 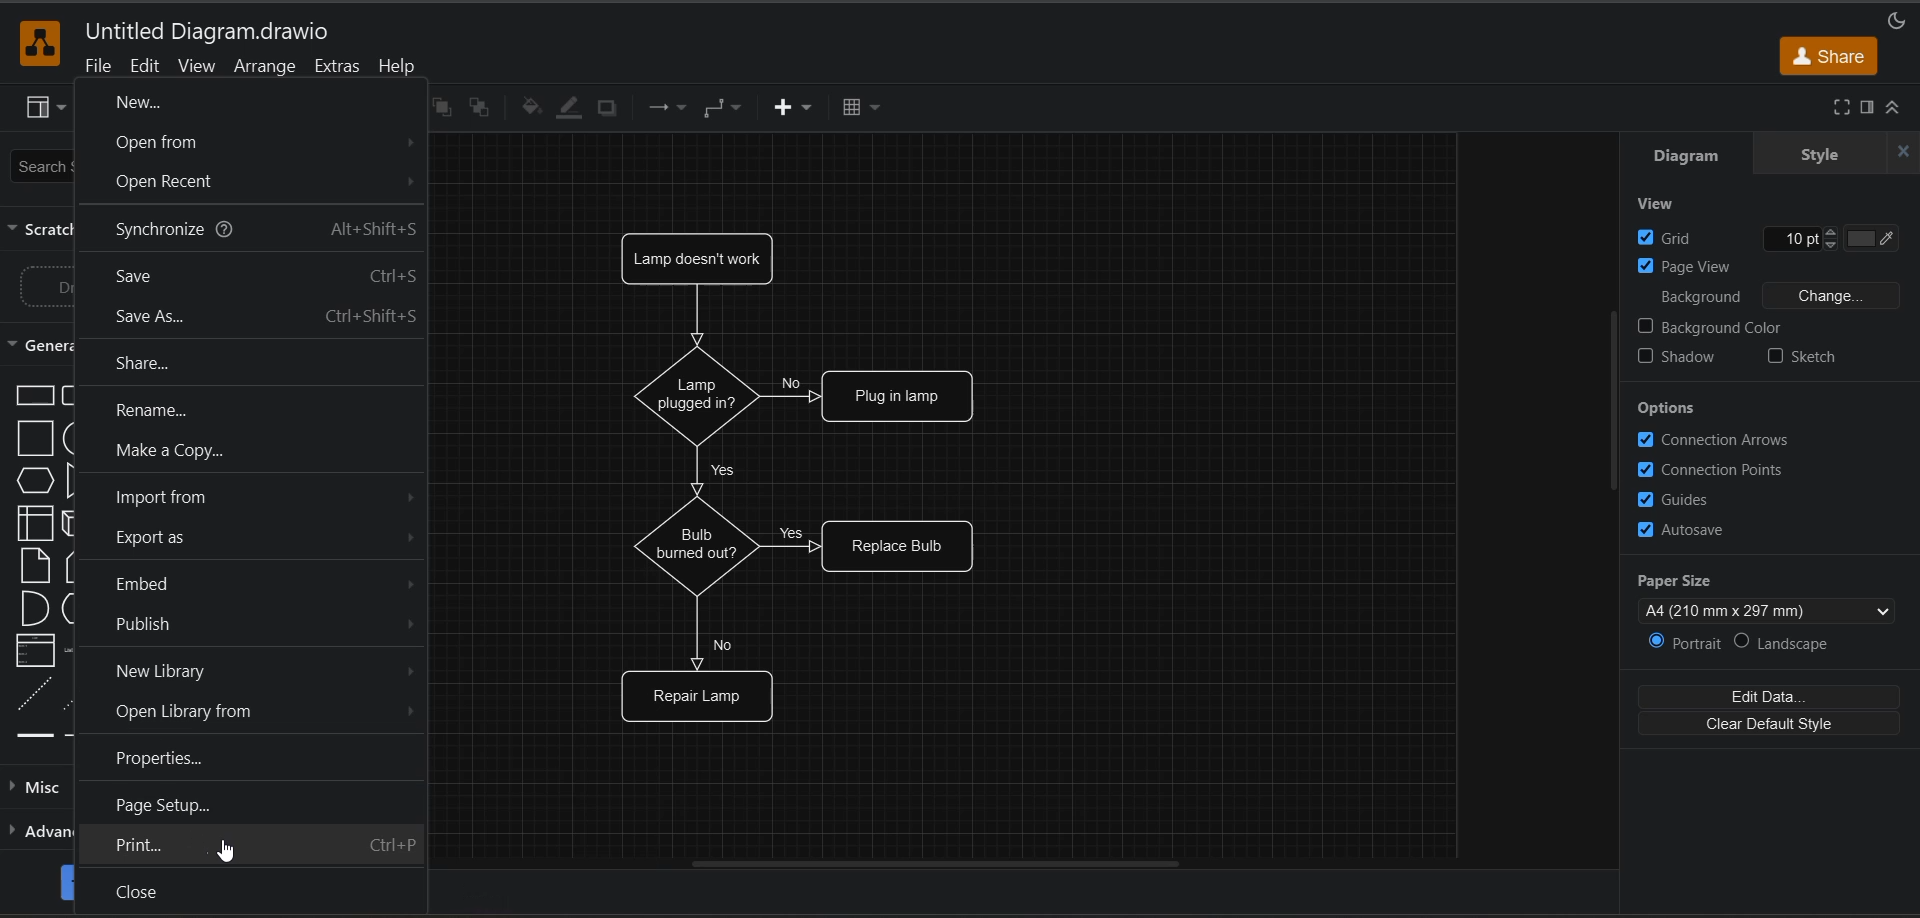 I want to click on table, so click(x=858, y=107).